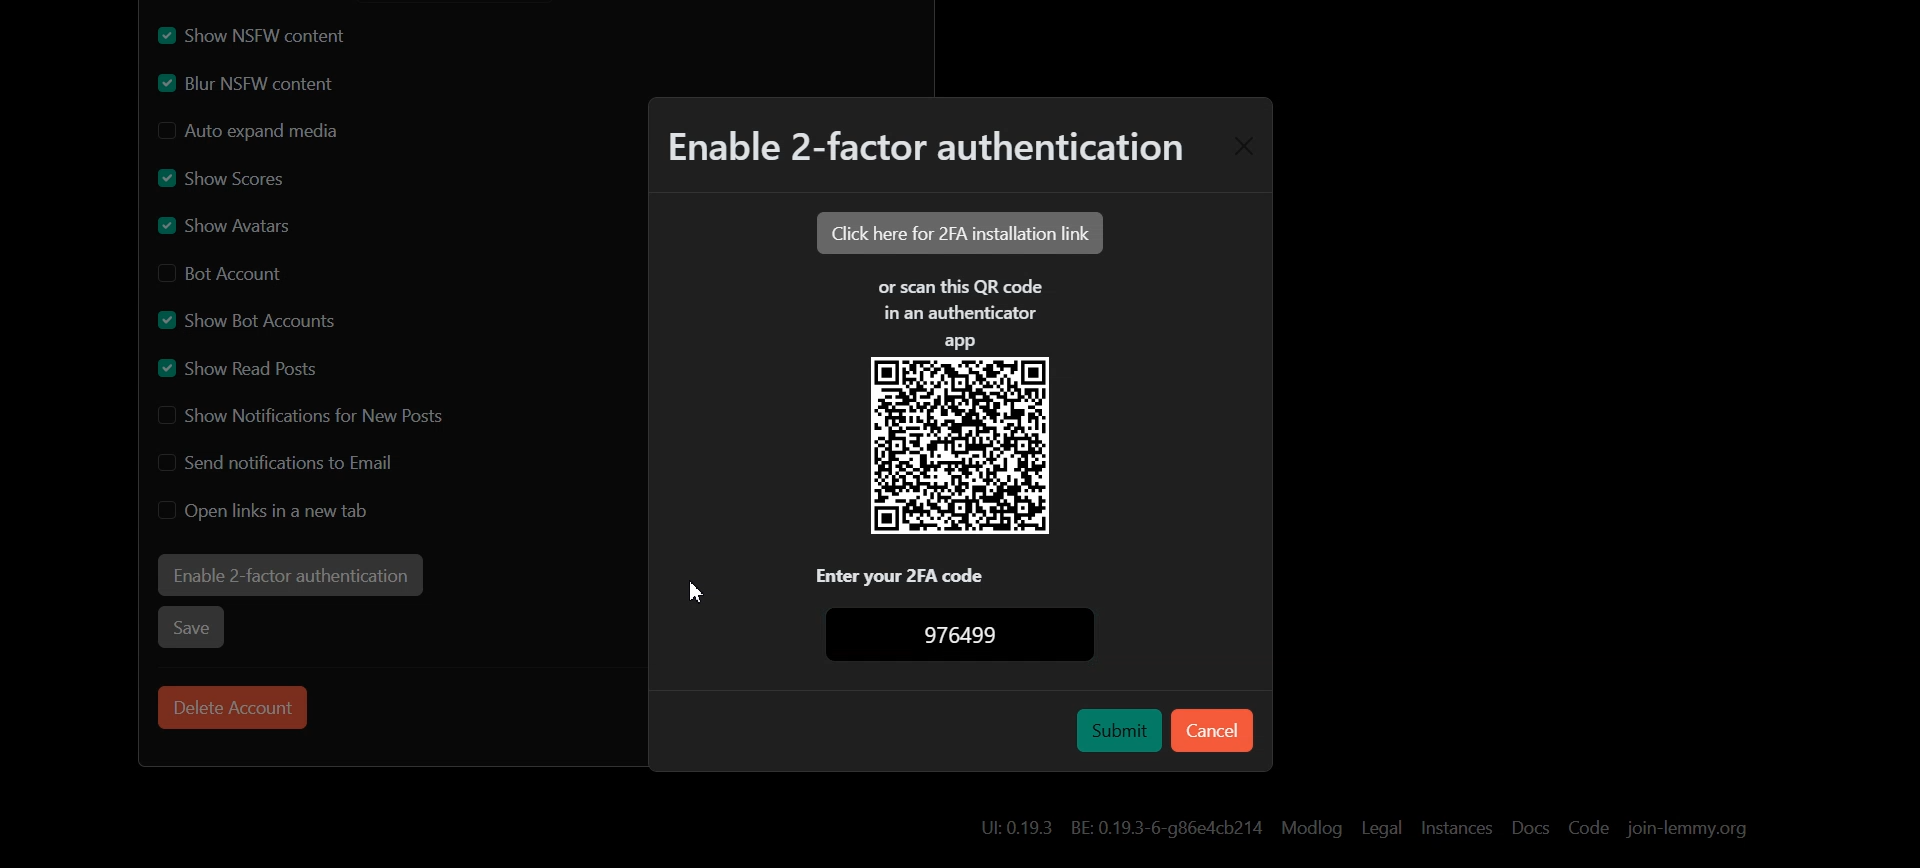  Describe the element at coordinates (281, 85) in the screenshot. I see `Enable Blur NSFW content` at that location.